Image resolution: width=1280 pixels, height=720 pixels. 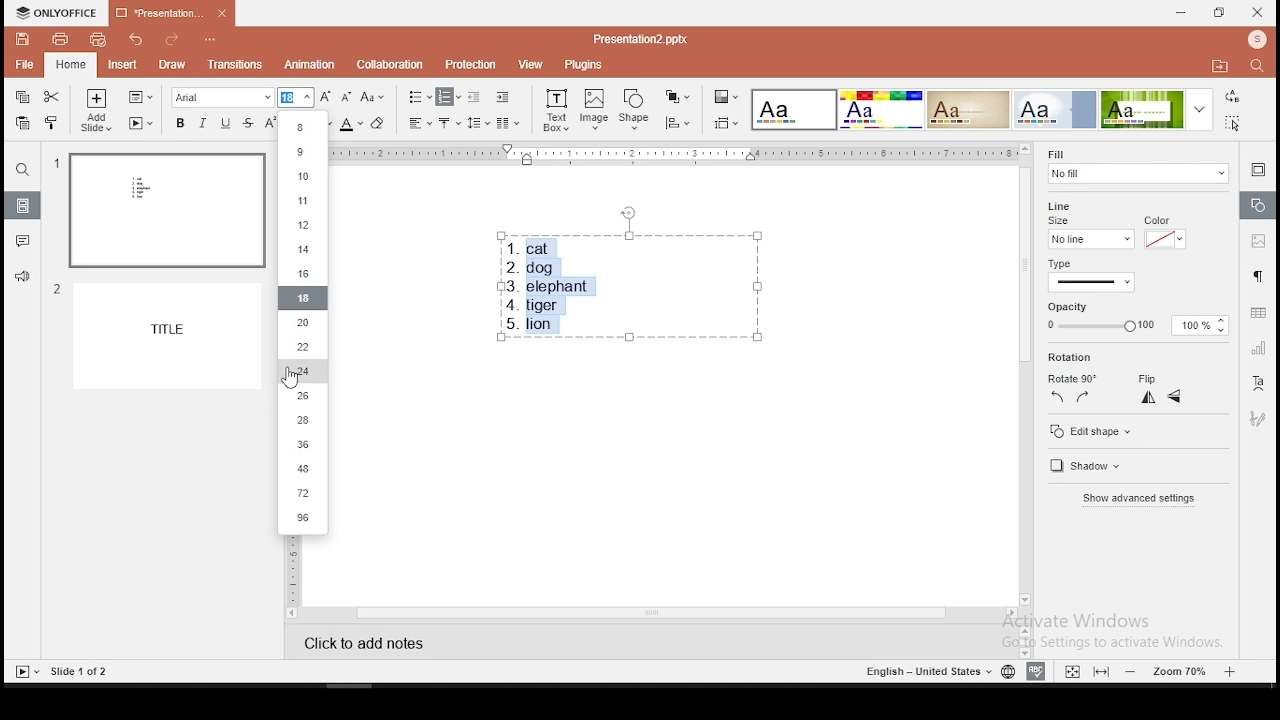 What do you see at coordinates (725, 123) in the screenshot?
I see `align objects` at bounding box center [725, 123].